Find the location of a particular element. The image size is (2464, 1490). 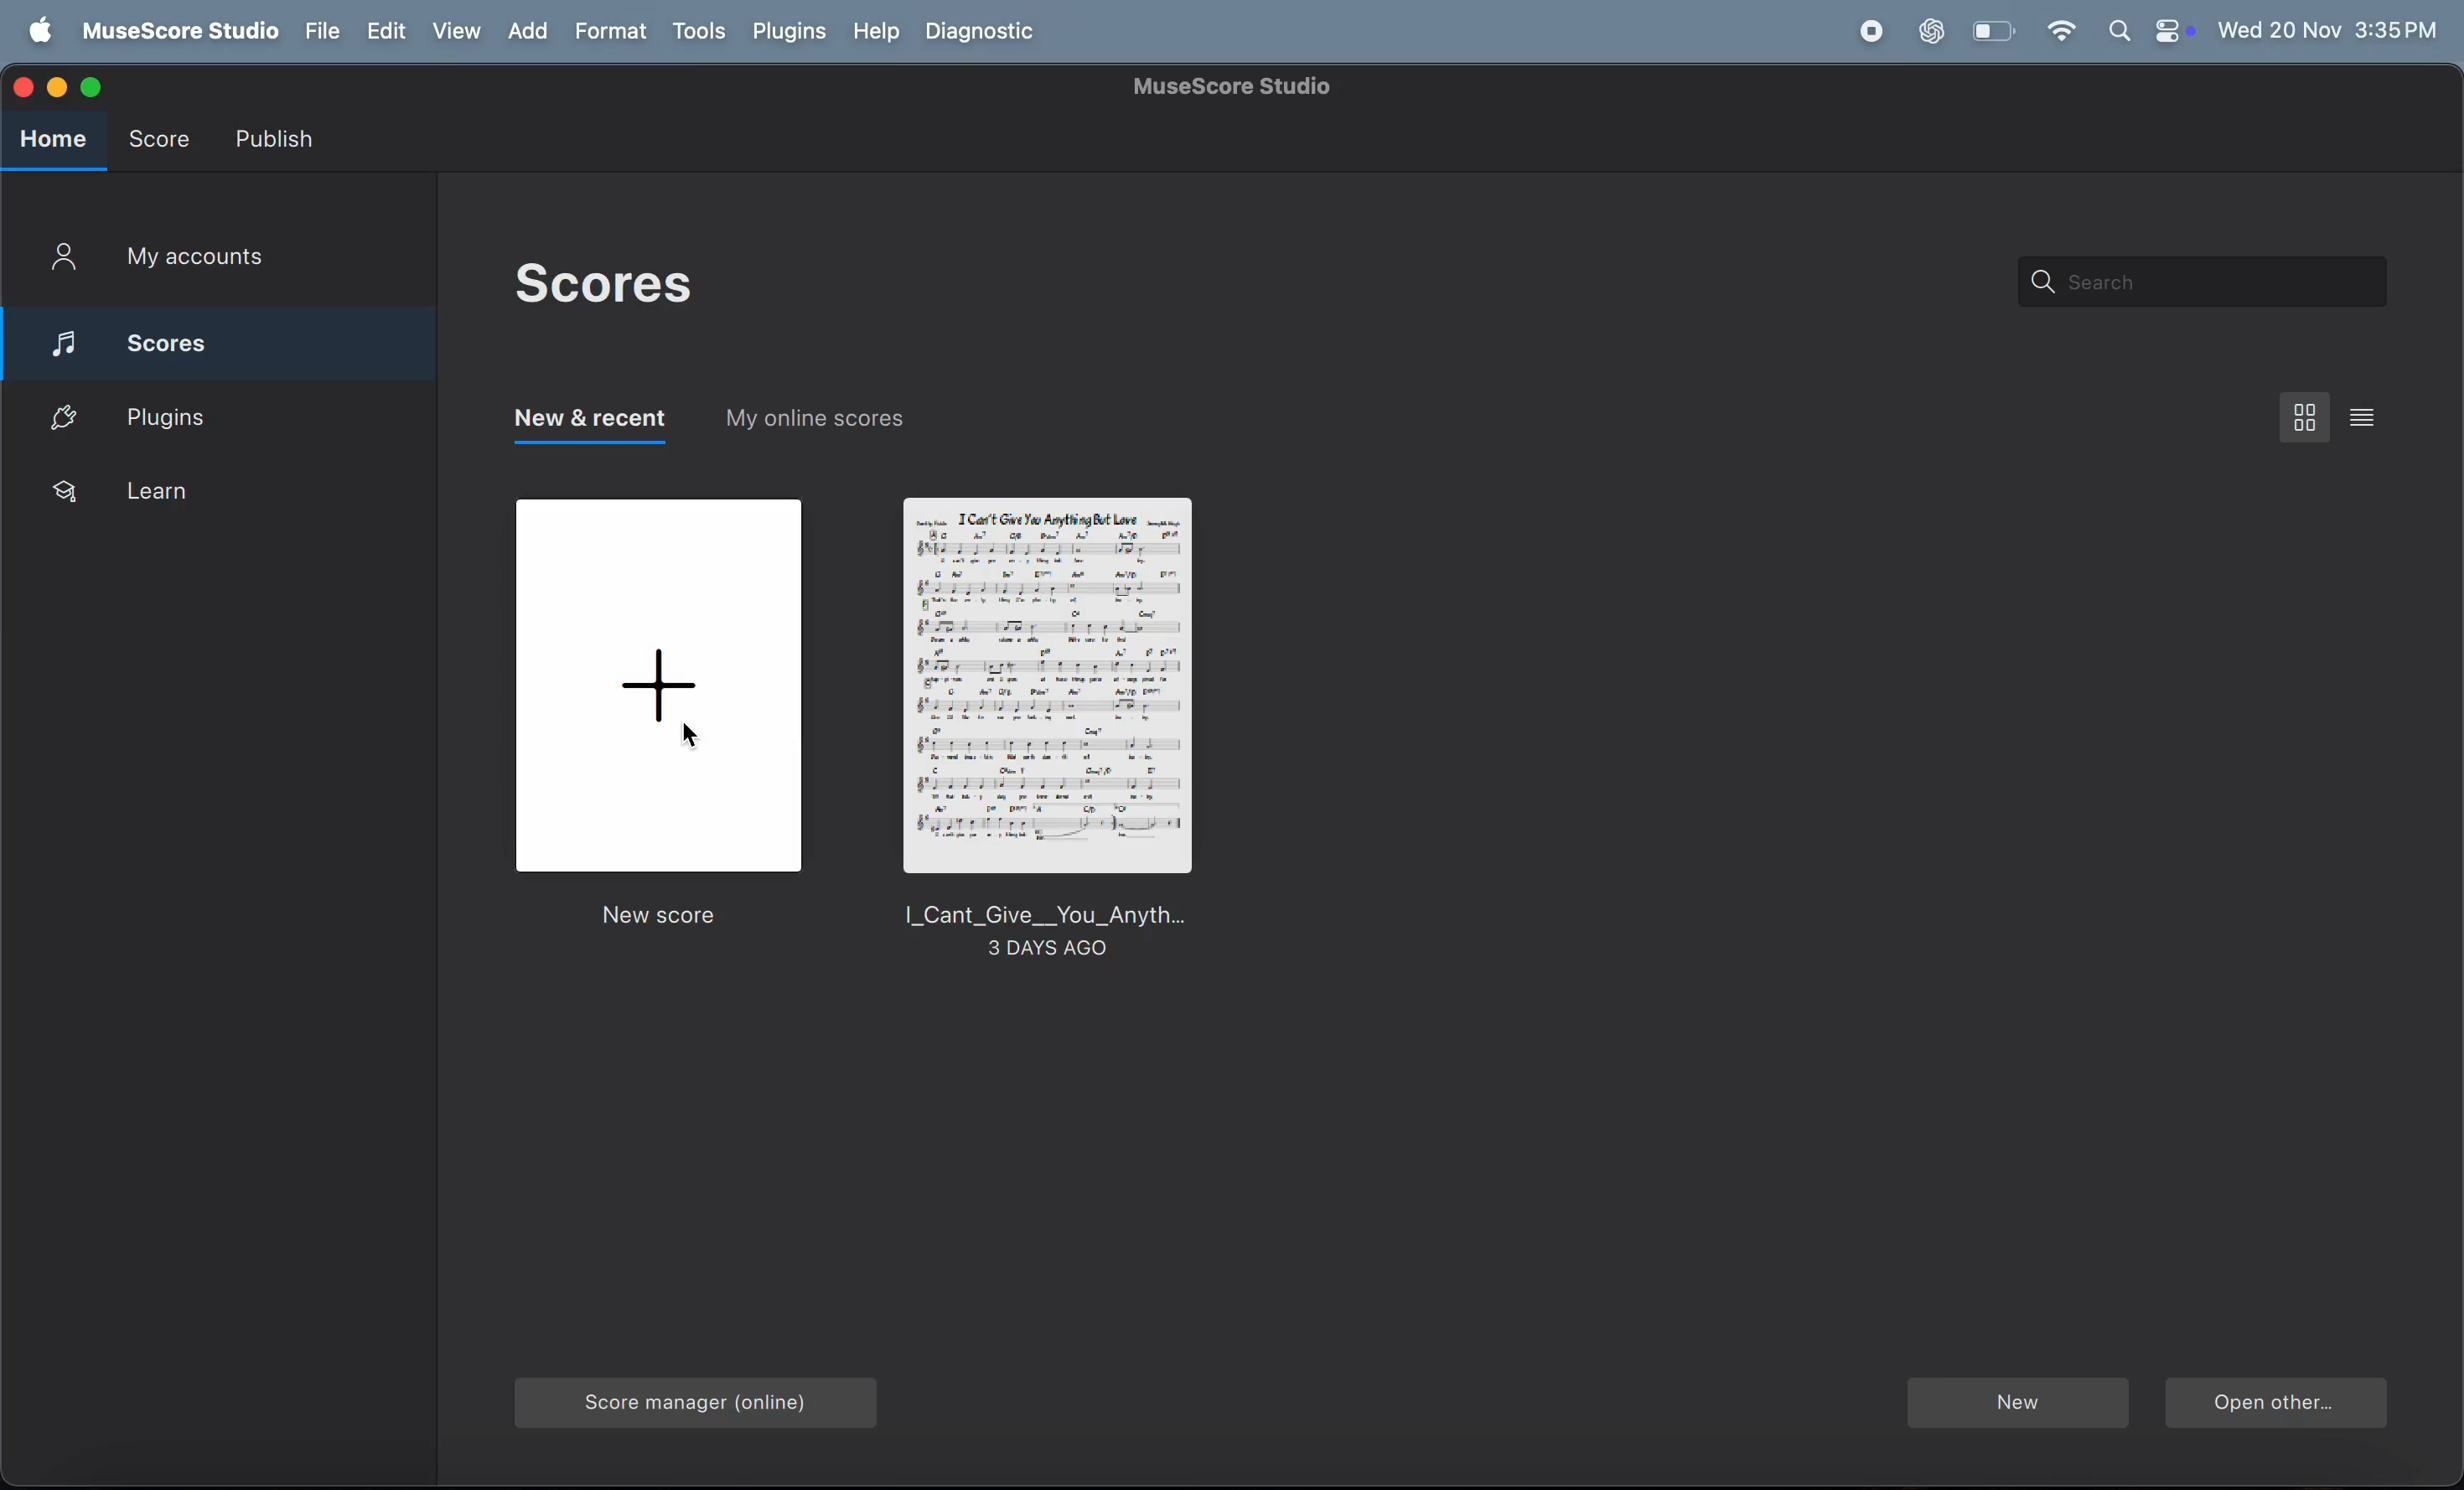

scores is located at coordinates (600, 285).